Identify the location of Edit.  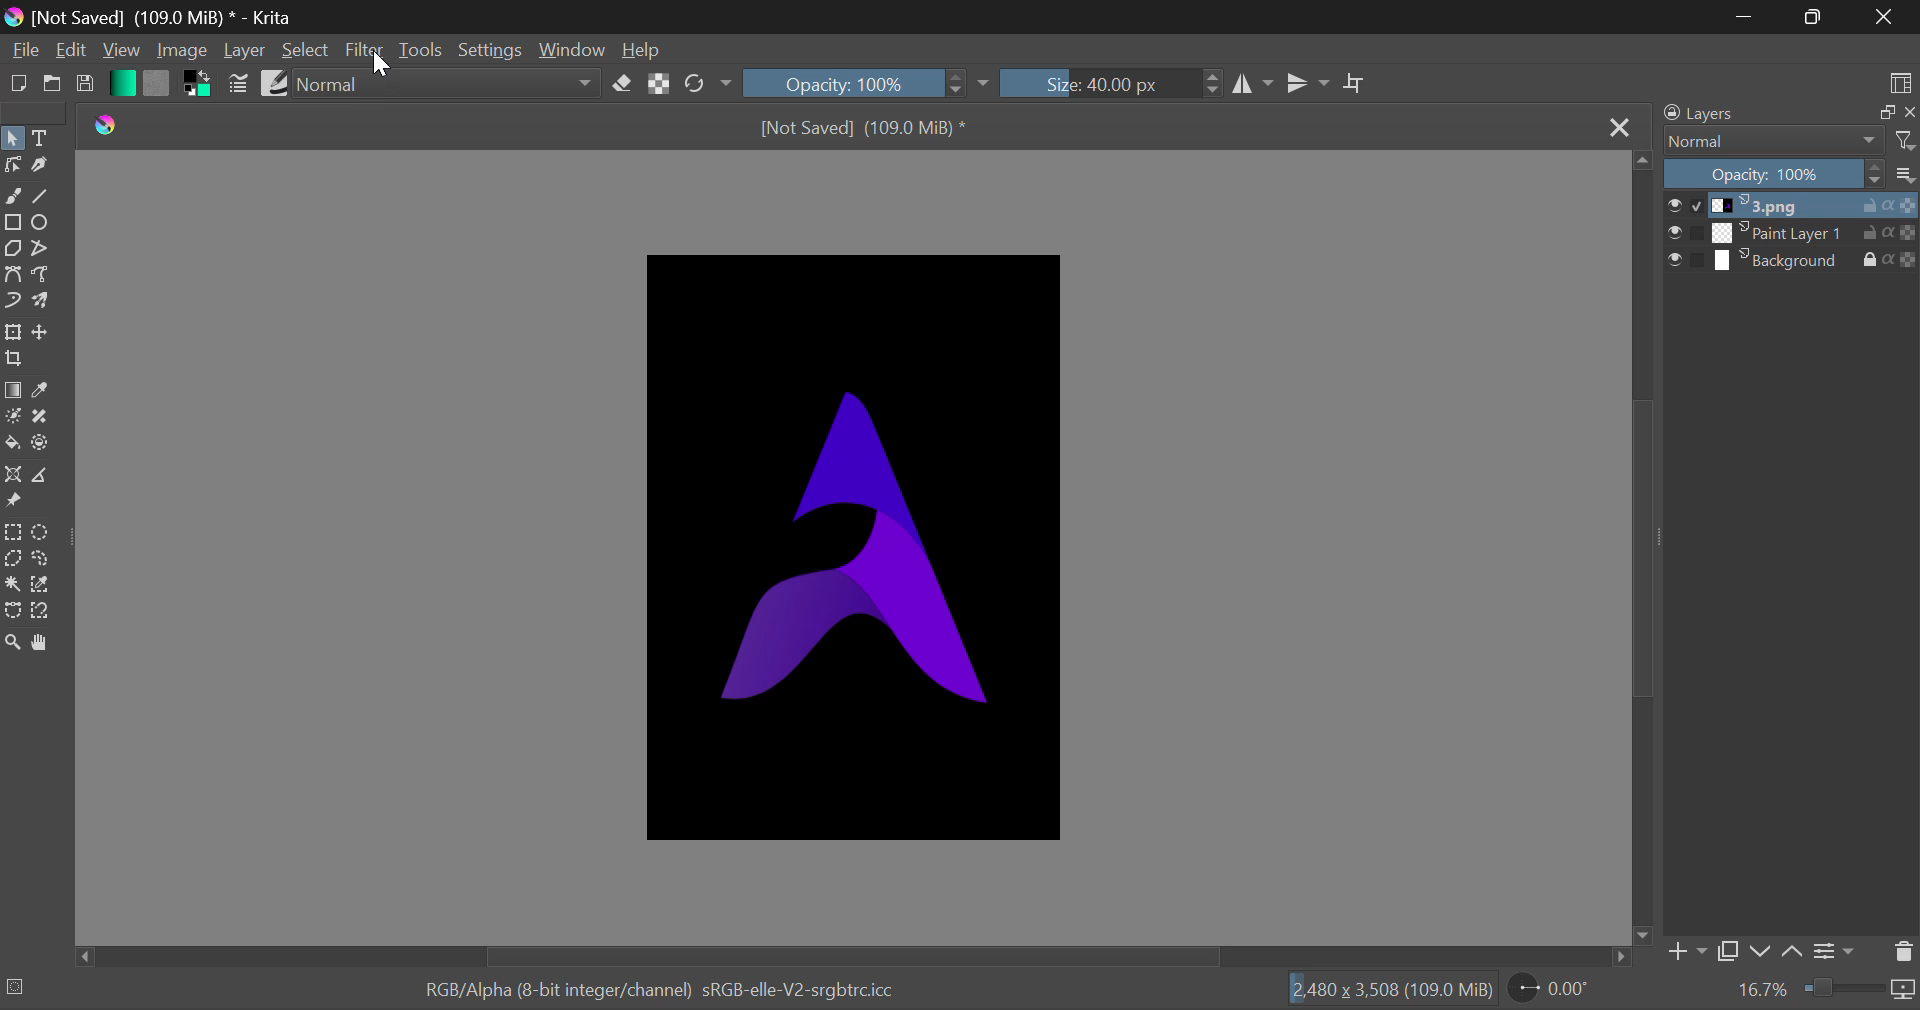
(72, 50).